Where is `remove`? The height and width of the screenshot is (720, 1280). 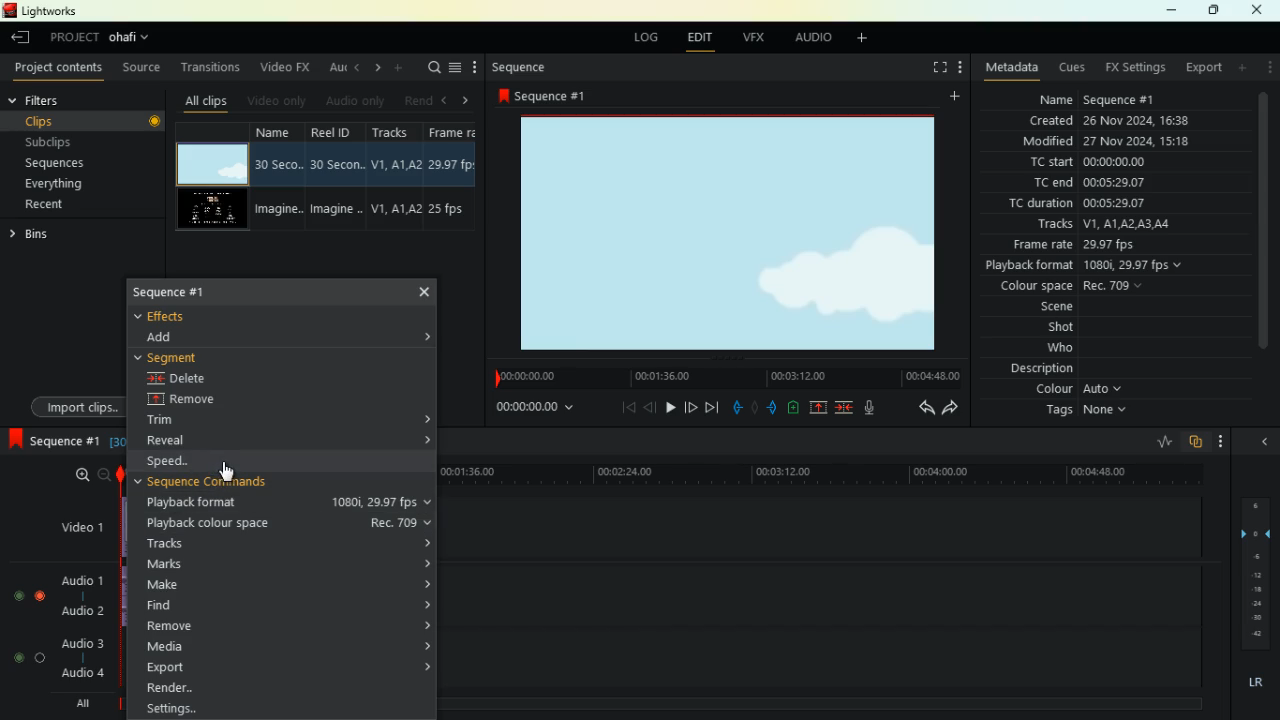 remove is located at coordinates (287, 626).